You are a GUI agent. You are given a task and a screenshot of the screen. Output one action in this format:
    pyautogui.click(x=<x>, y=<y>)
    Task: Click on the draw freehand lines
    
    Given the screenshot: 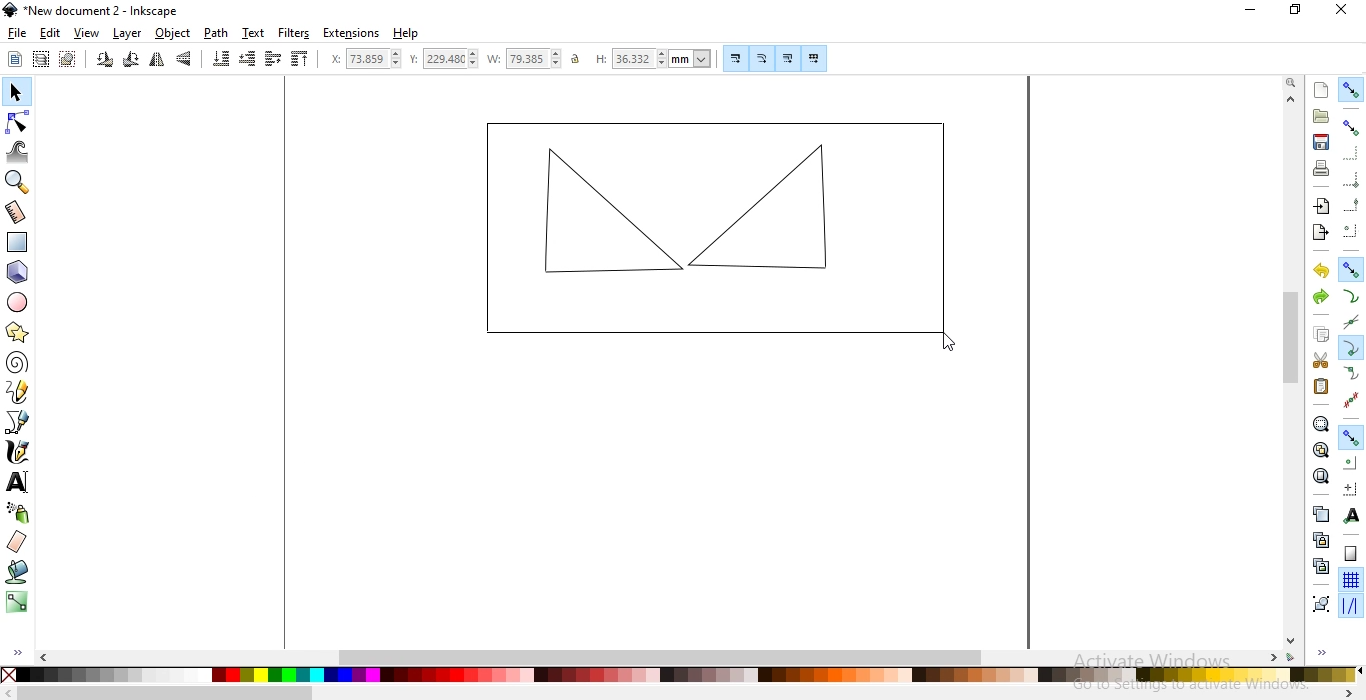 What is the action you would take?
    pyautogui.click(x=19, y=393)
    